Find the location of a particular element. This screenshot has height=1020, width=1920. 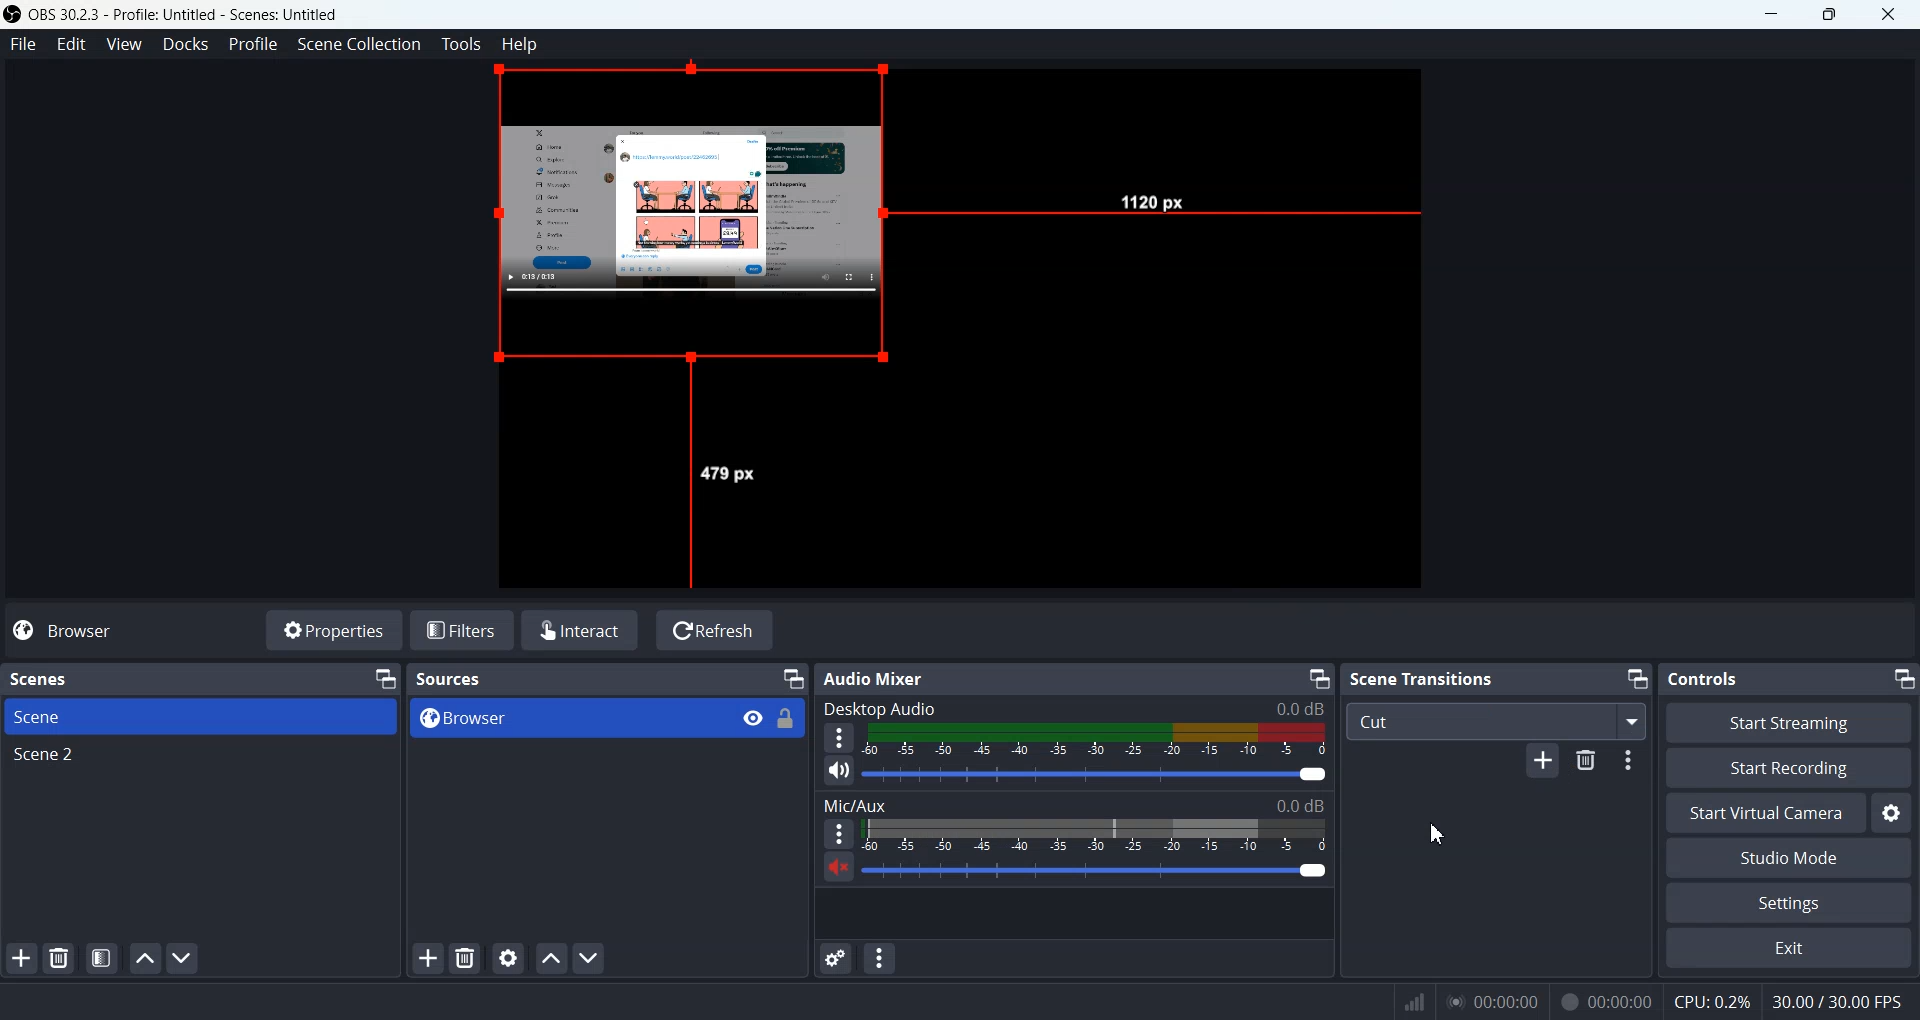

 is located at coordinates (1609, 1000).